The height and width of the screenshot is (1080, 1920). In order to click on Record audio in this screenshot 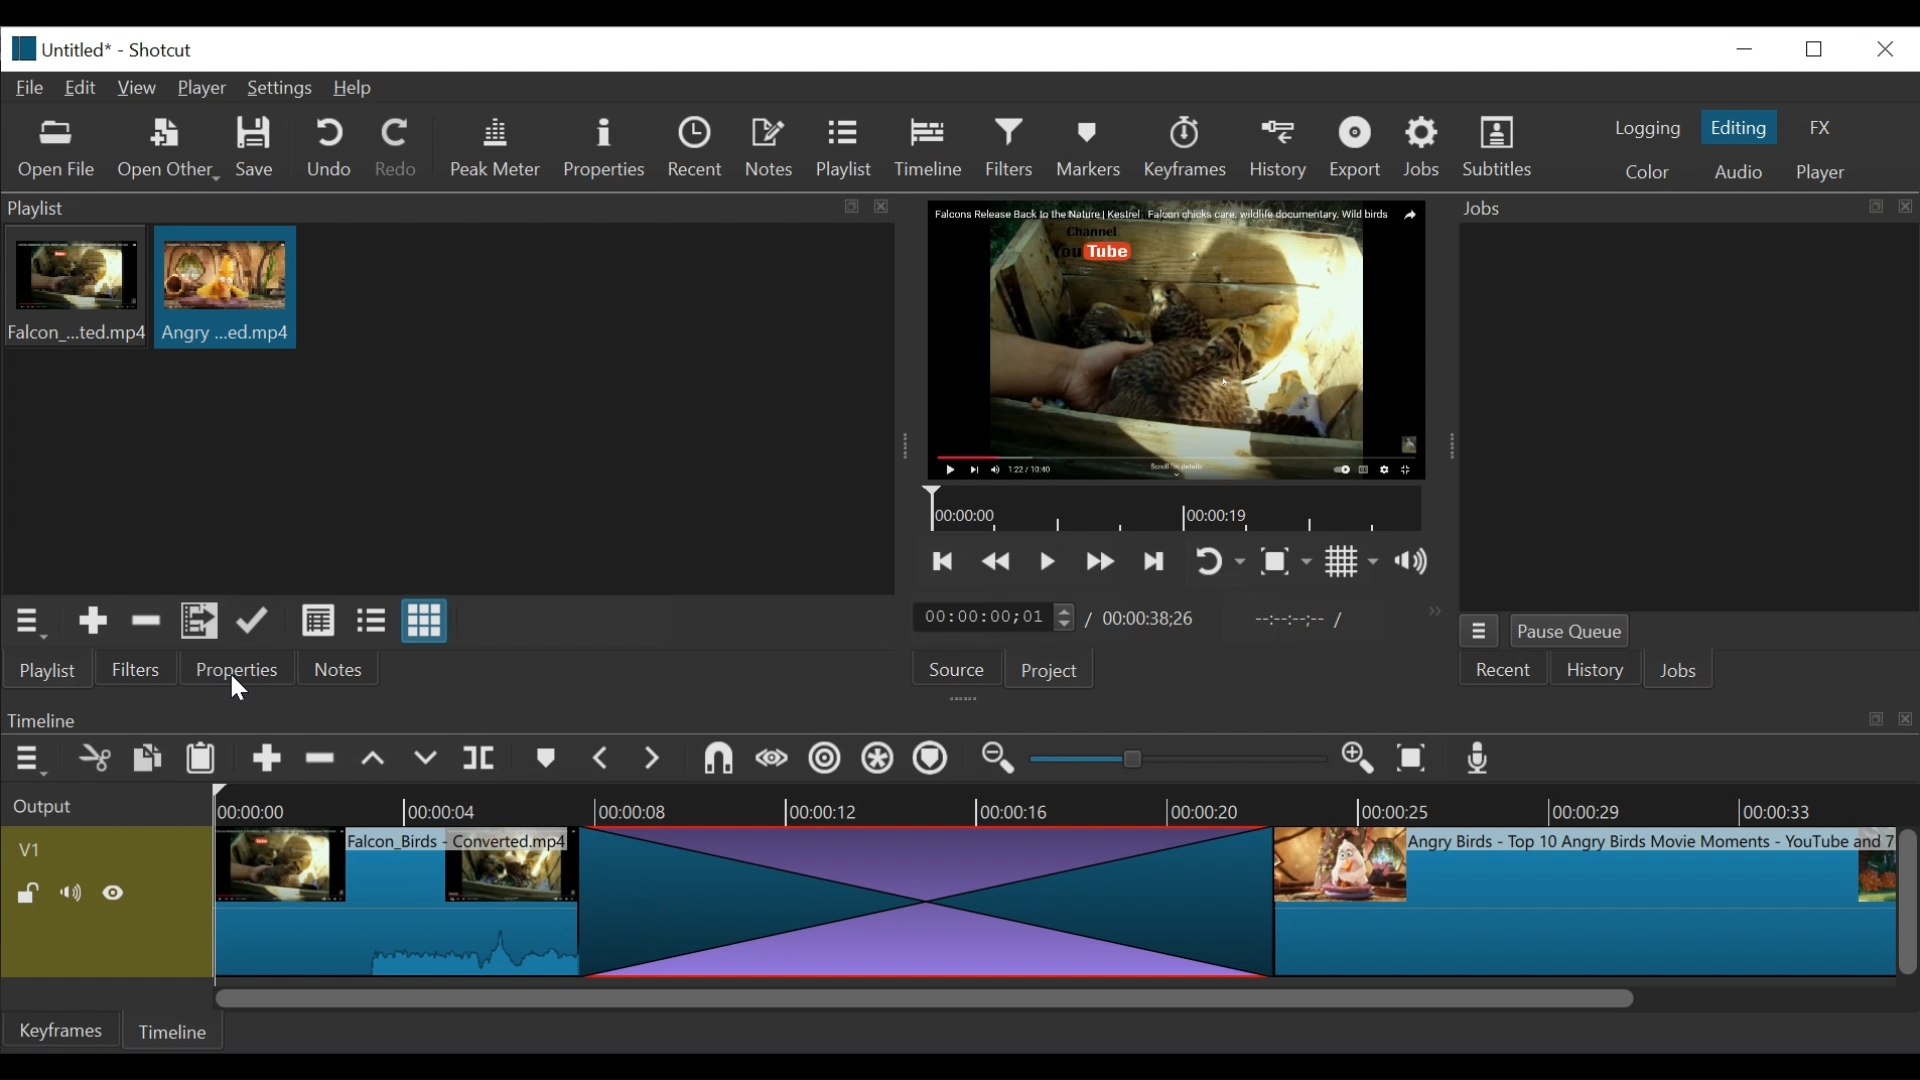, I will do `click(1480, 763)`.